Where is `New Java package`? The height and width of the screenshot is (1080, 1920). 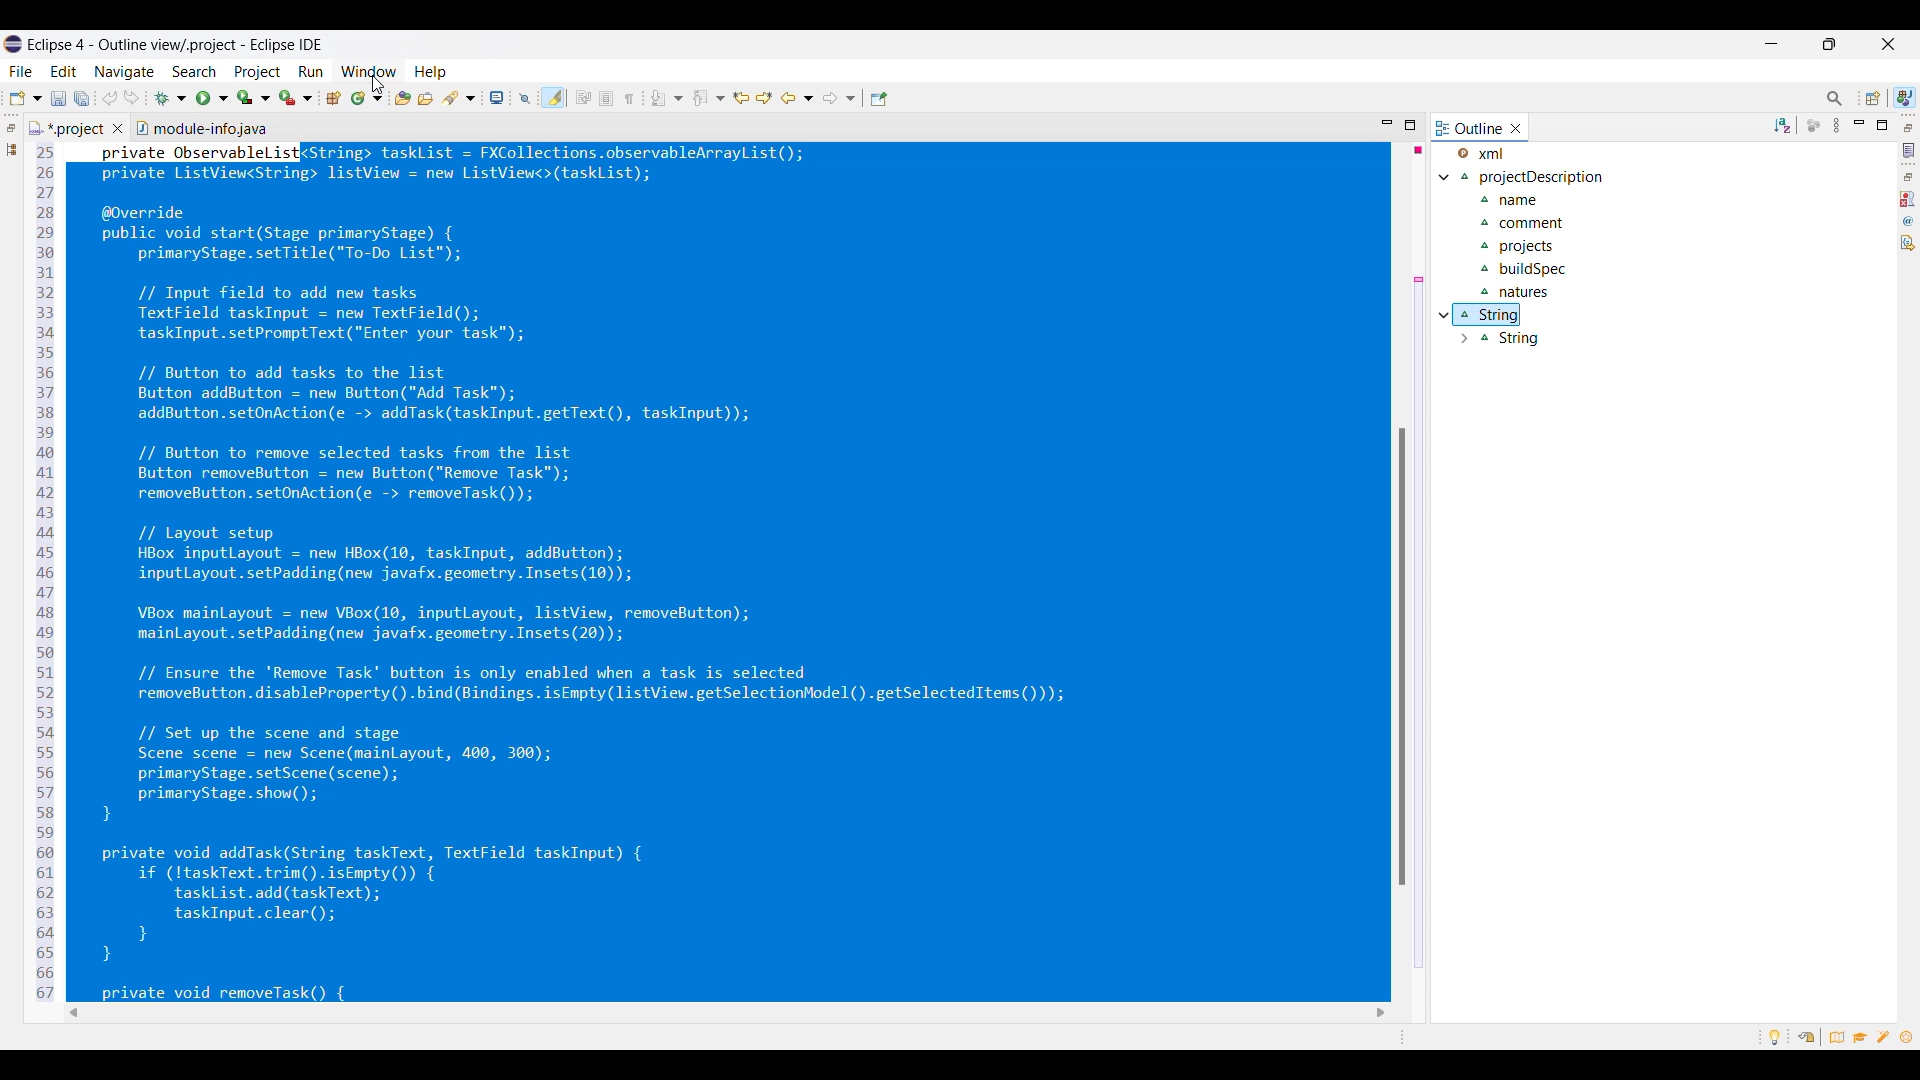
New Java package is located at coordinates (333, 98).